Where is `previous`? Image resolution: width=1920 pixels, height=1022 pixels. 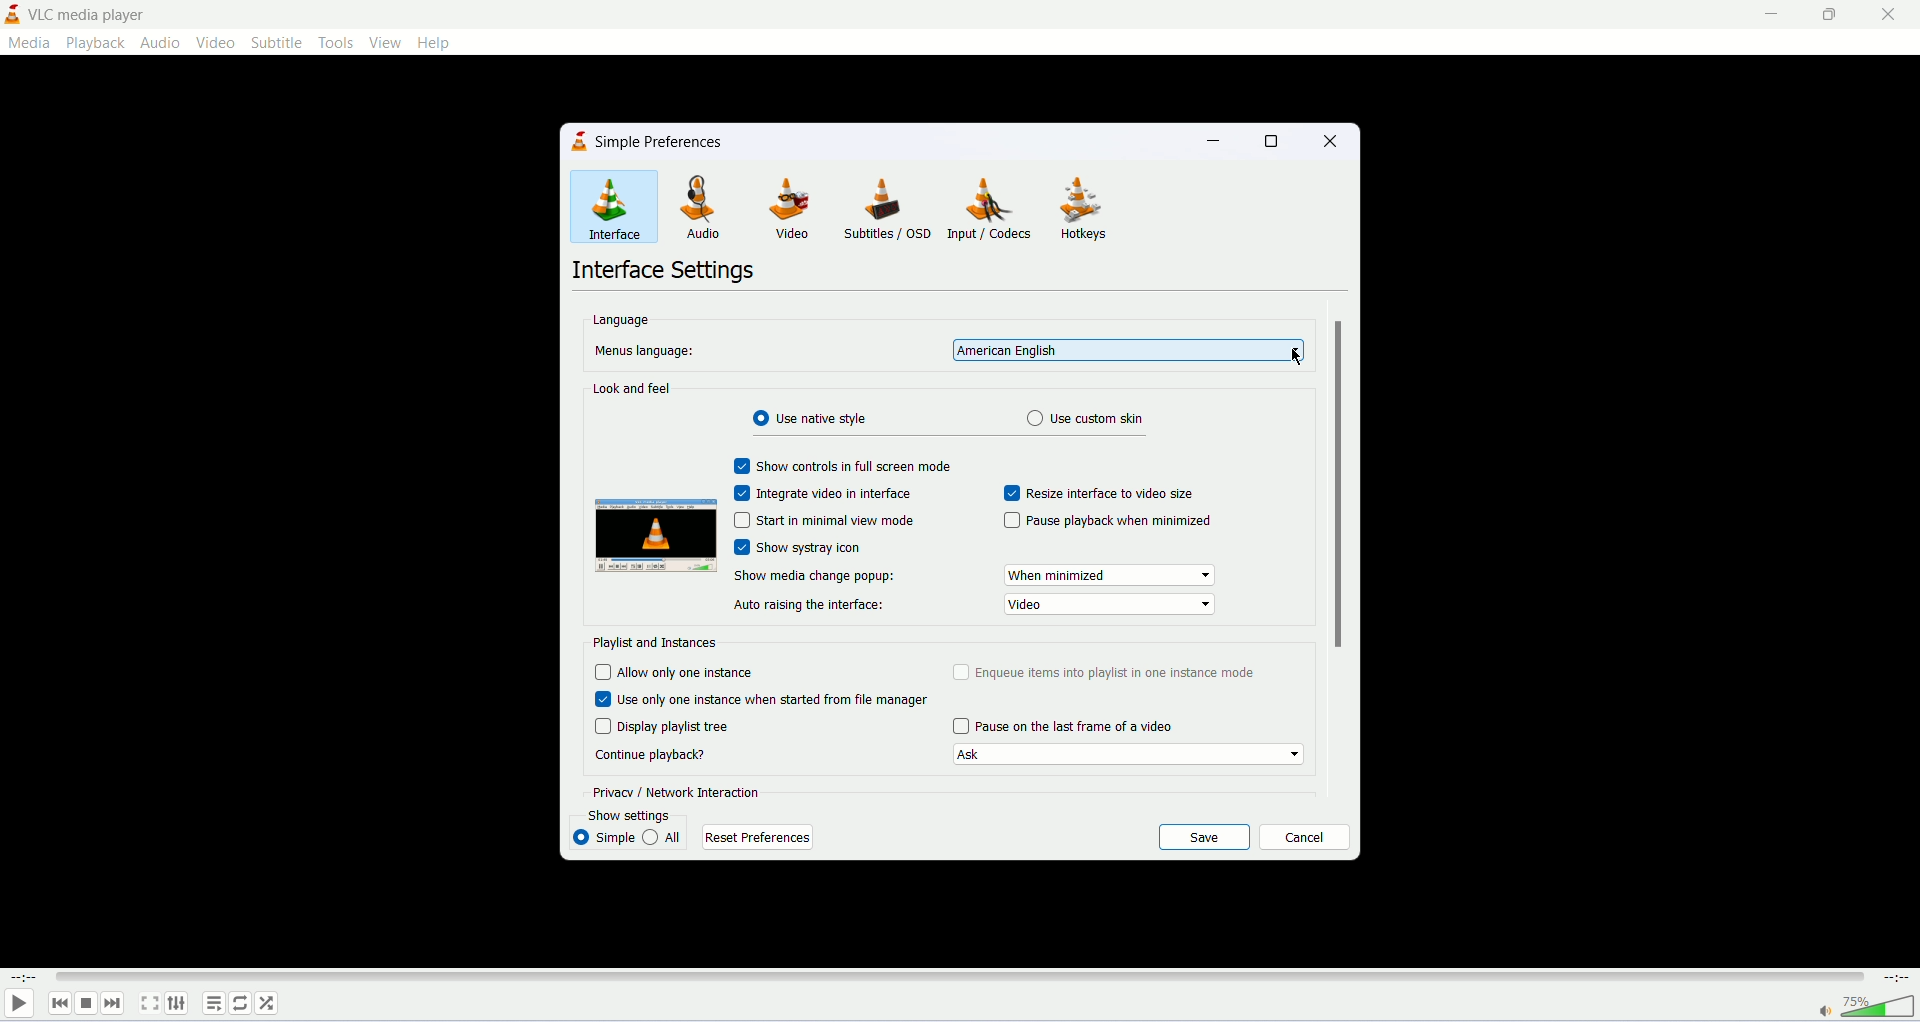
previous is located at coordinates (62, 1006).